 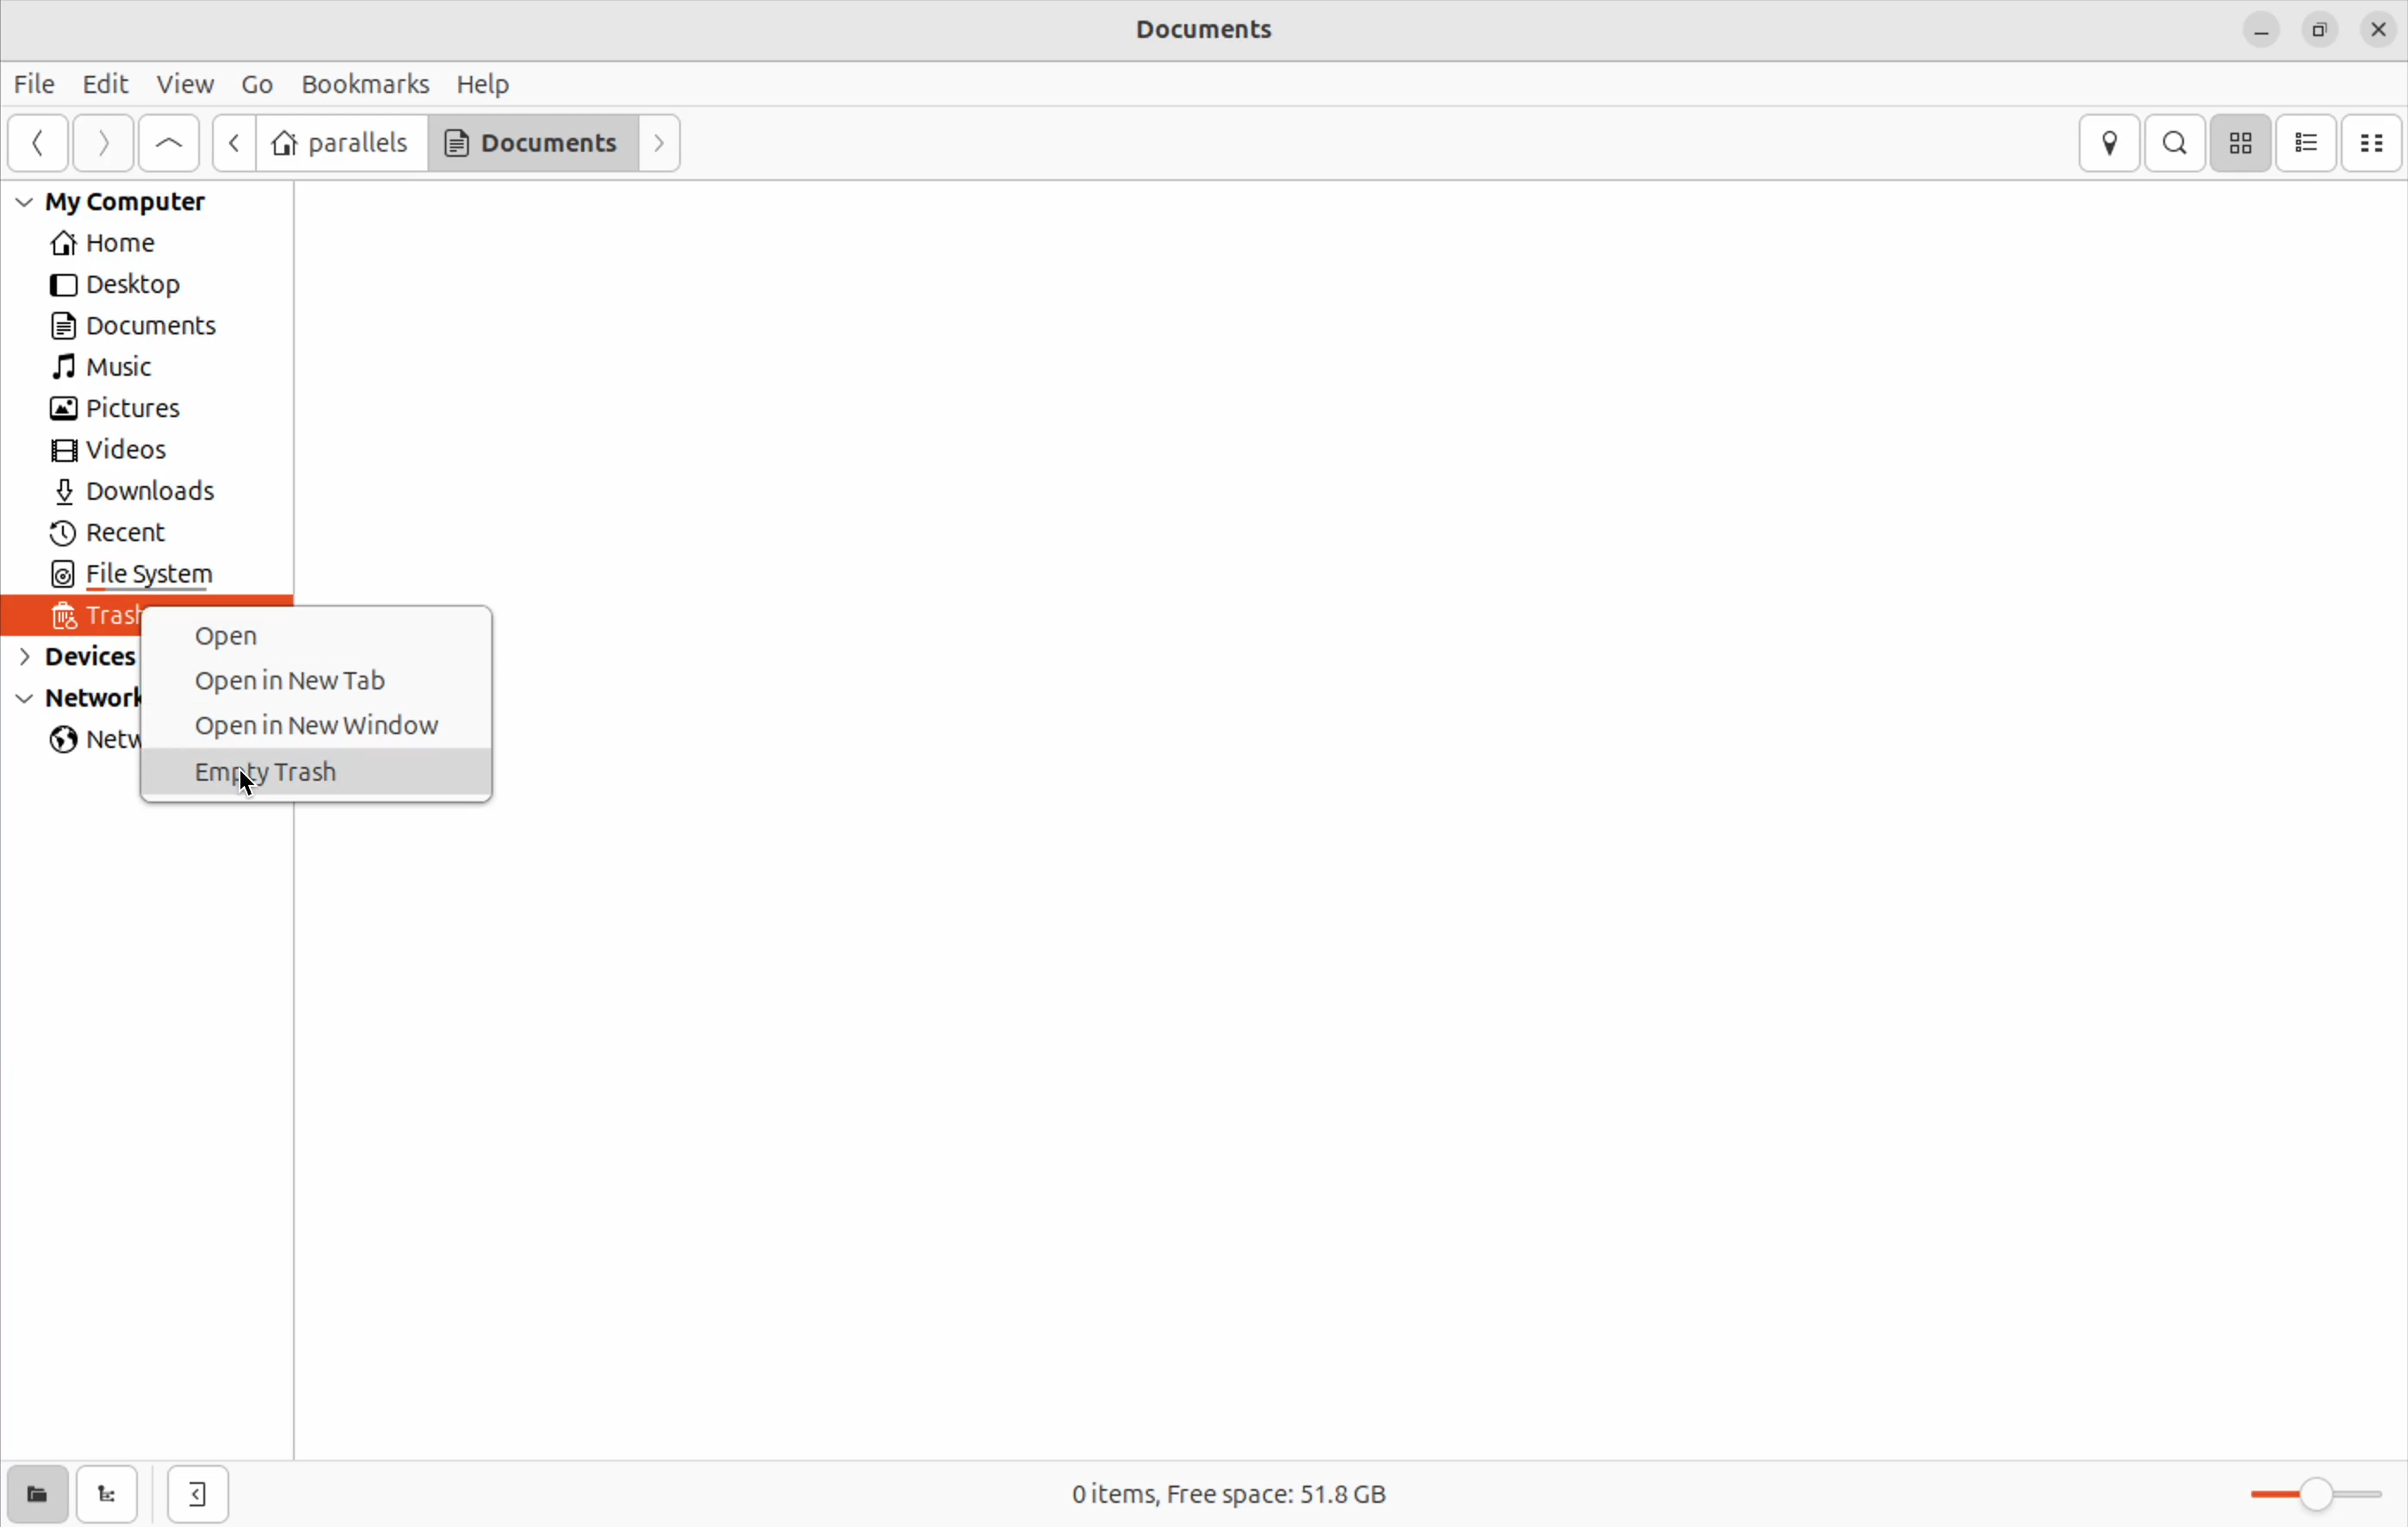 What do you see at coordinates (169, 143) in the screenshot?
I see `Go to first page` at bounding box center [169, 143].